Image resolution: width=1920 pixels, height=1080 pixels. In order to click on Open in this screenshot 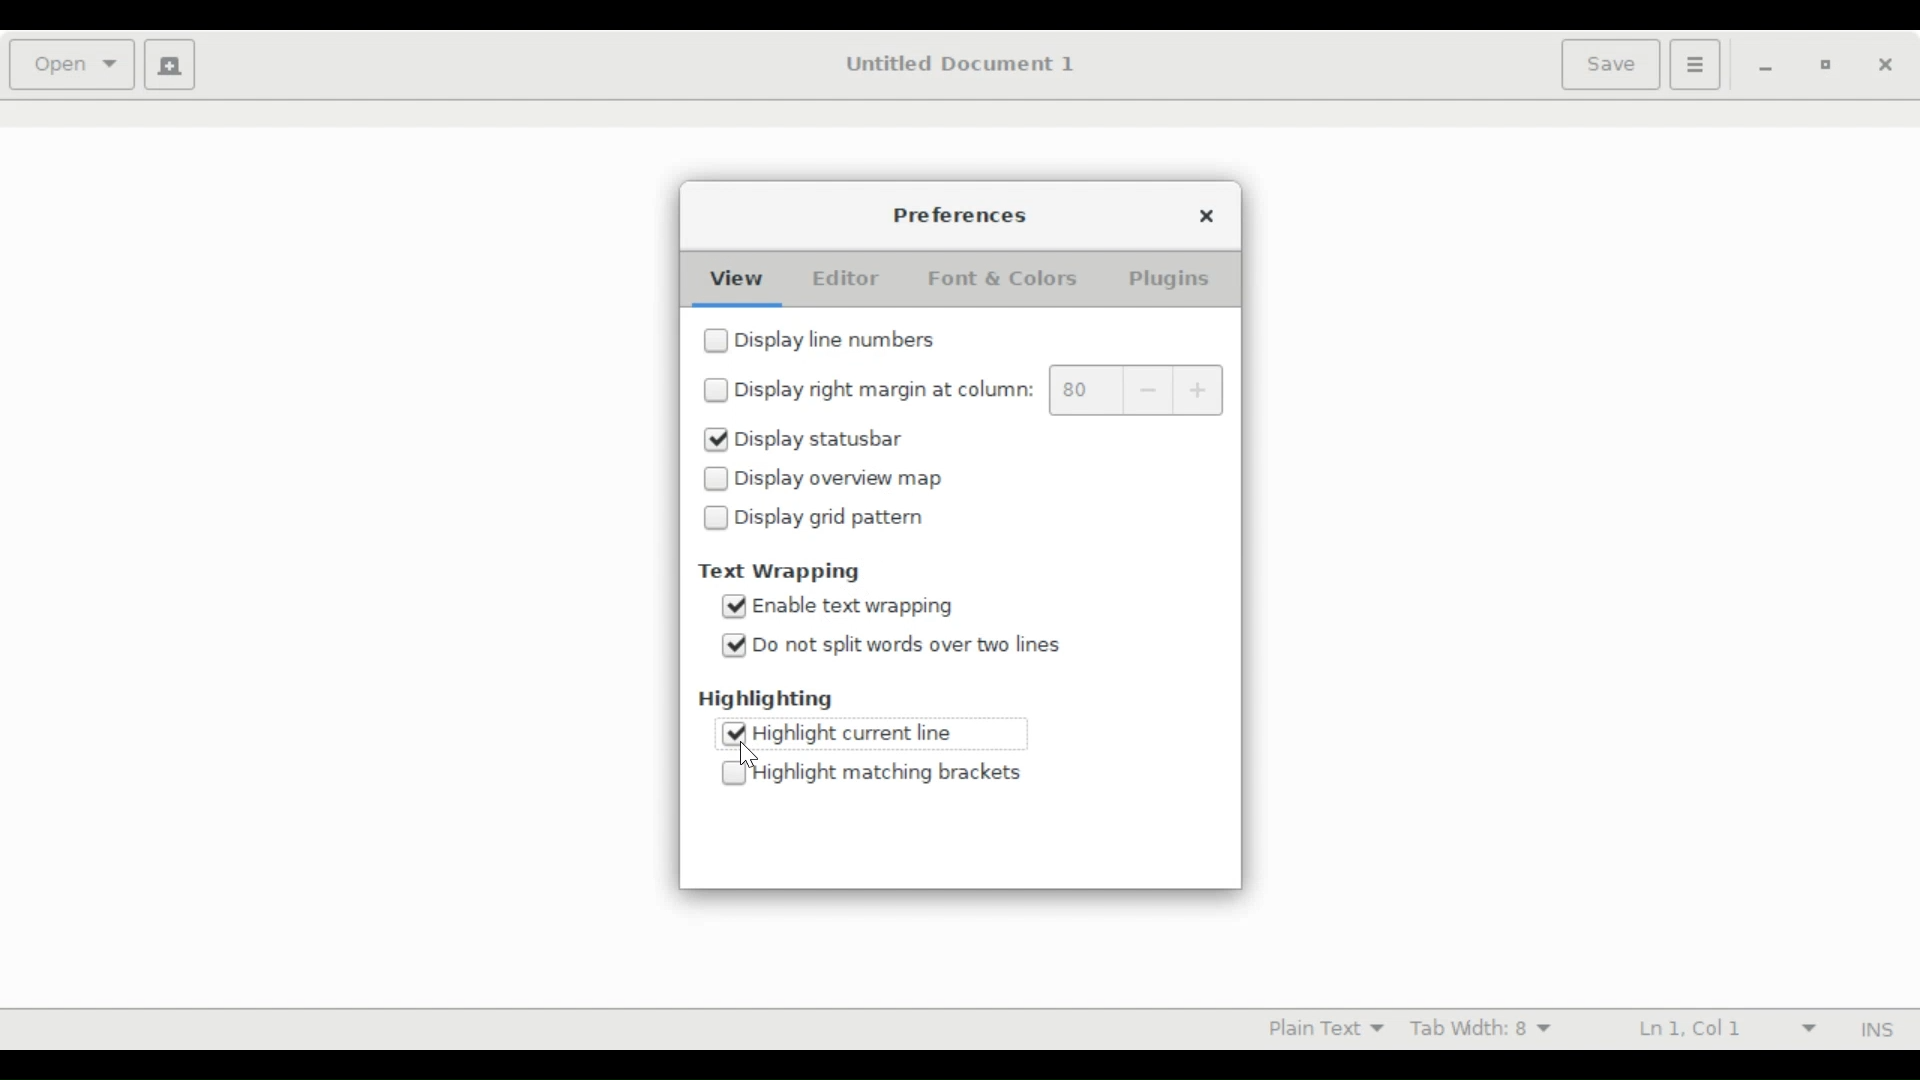, I will do `click(68, 63)`.